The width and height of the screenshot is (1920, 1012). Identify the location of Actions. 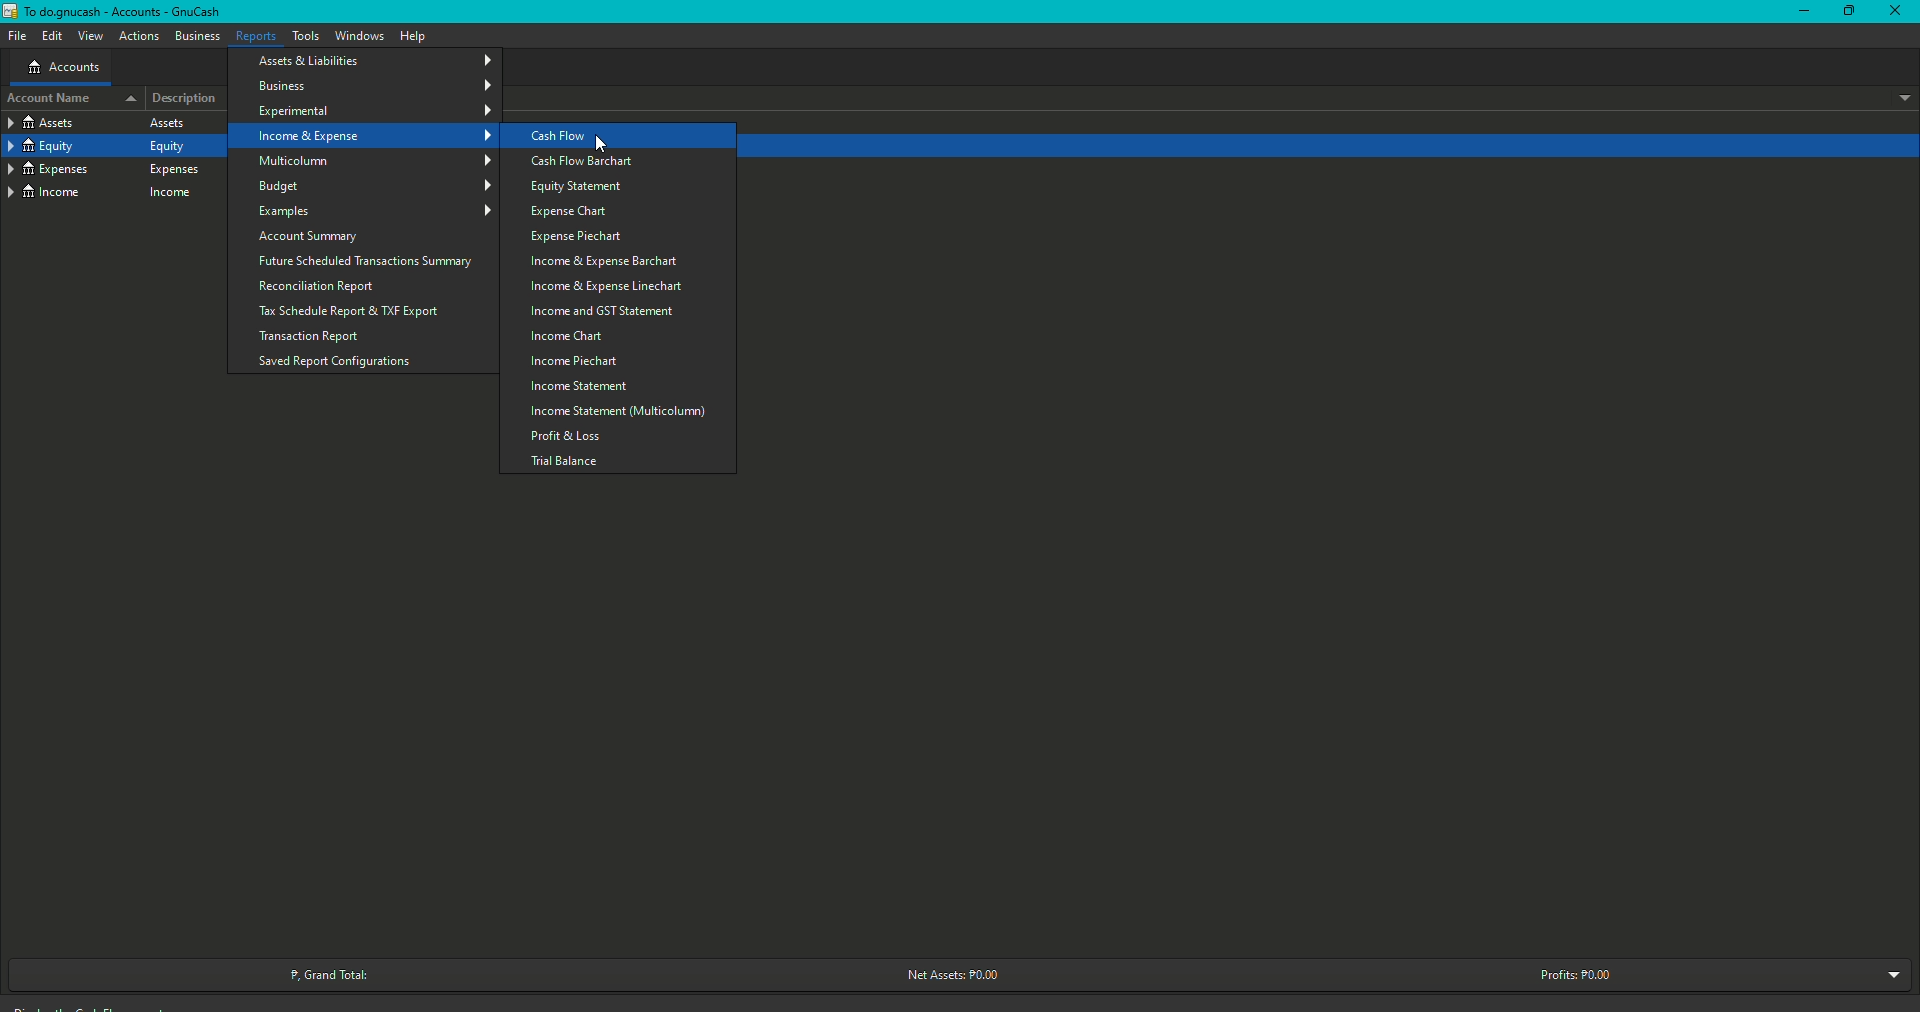
(140, 34).